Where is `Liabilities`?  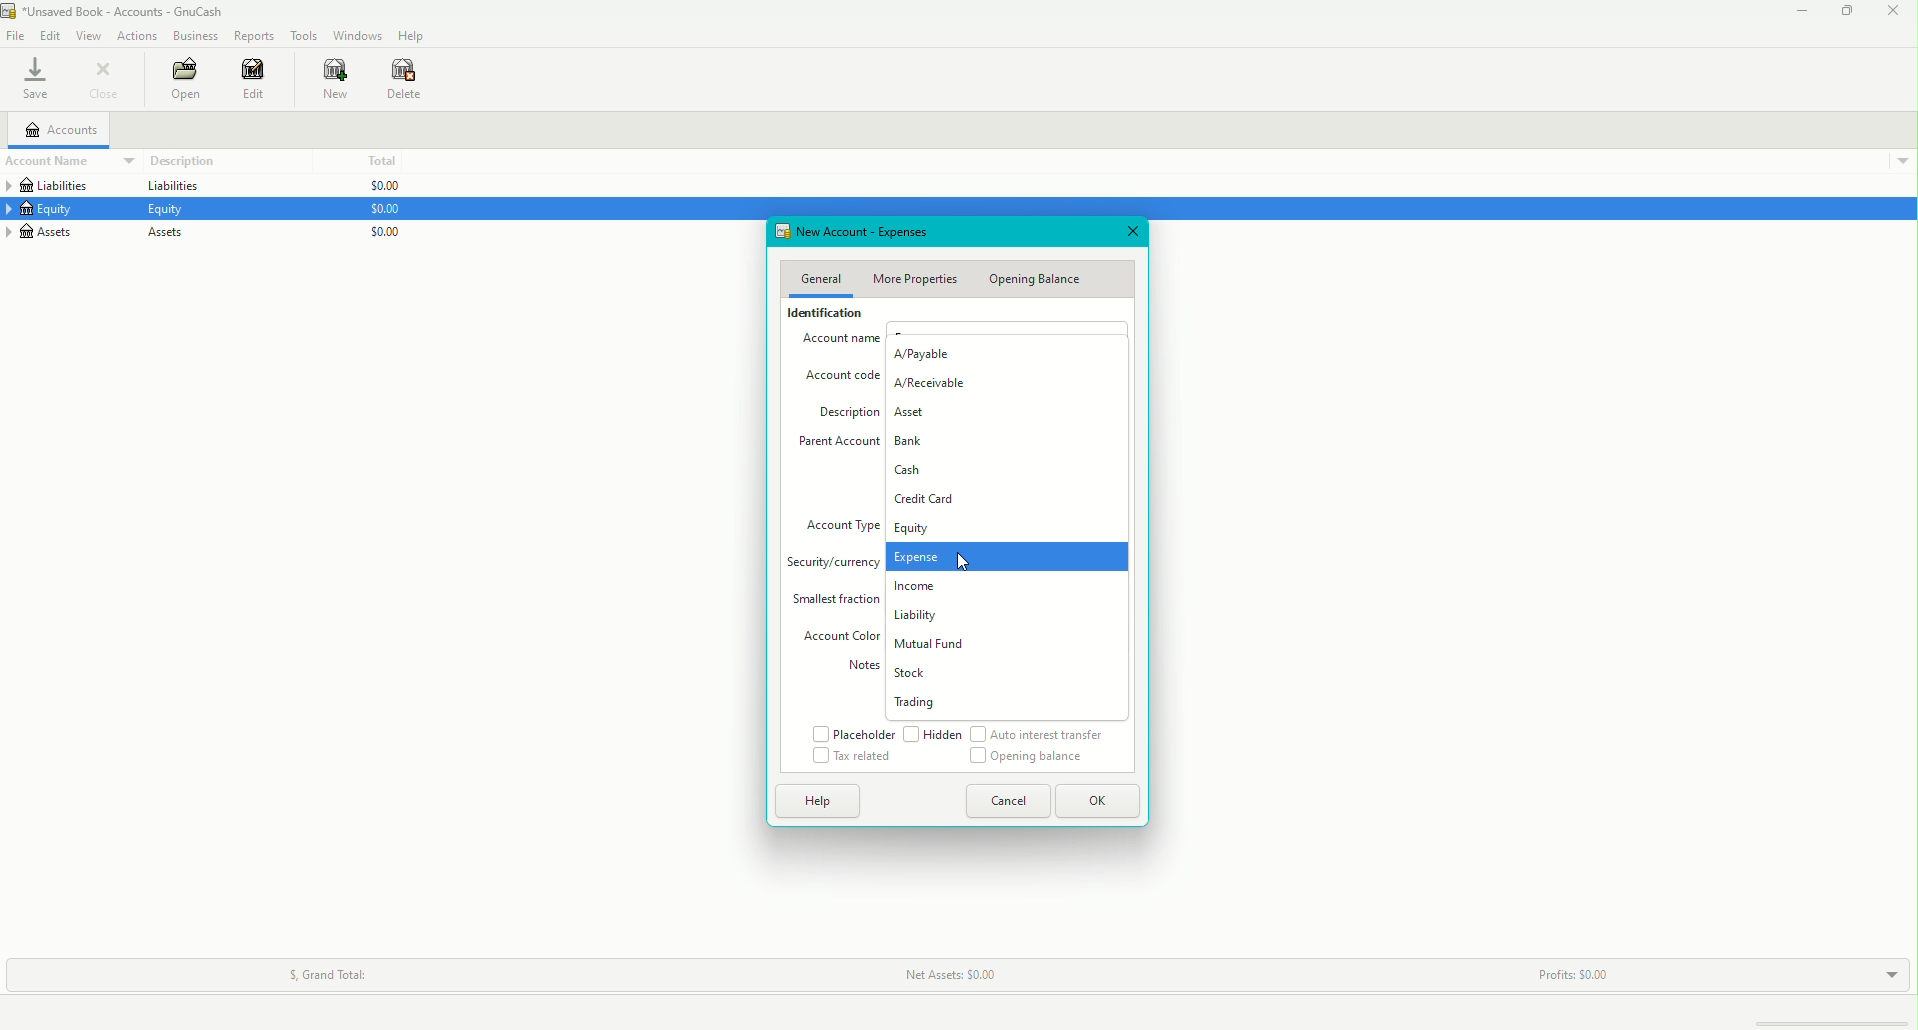
Liabilities is located at coordinates (170, 187).